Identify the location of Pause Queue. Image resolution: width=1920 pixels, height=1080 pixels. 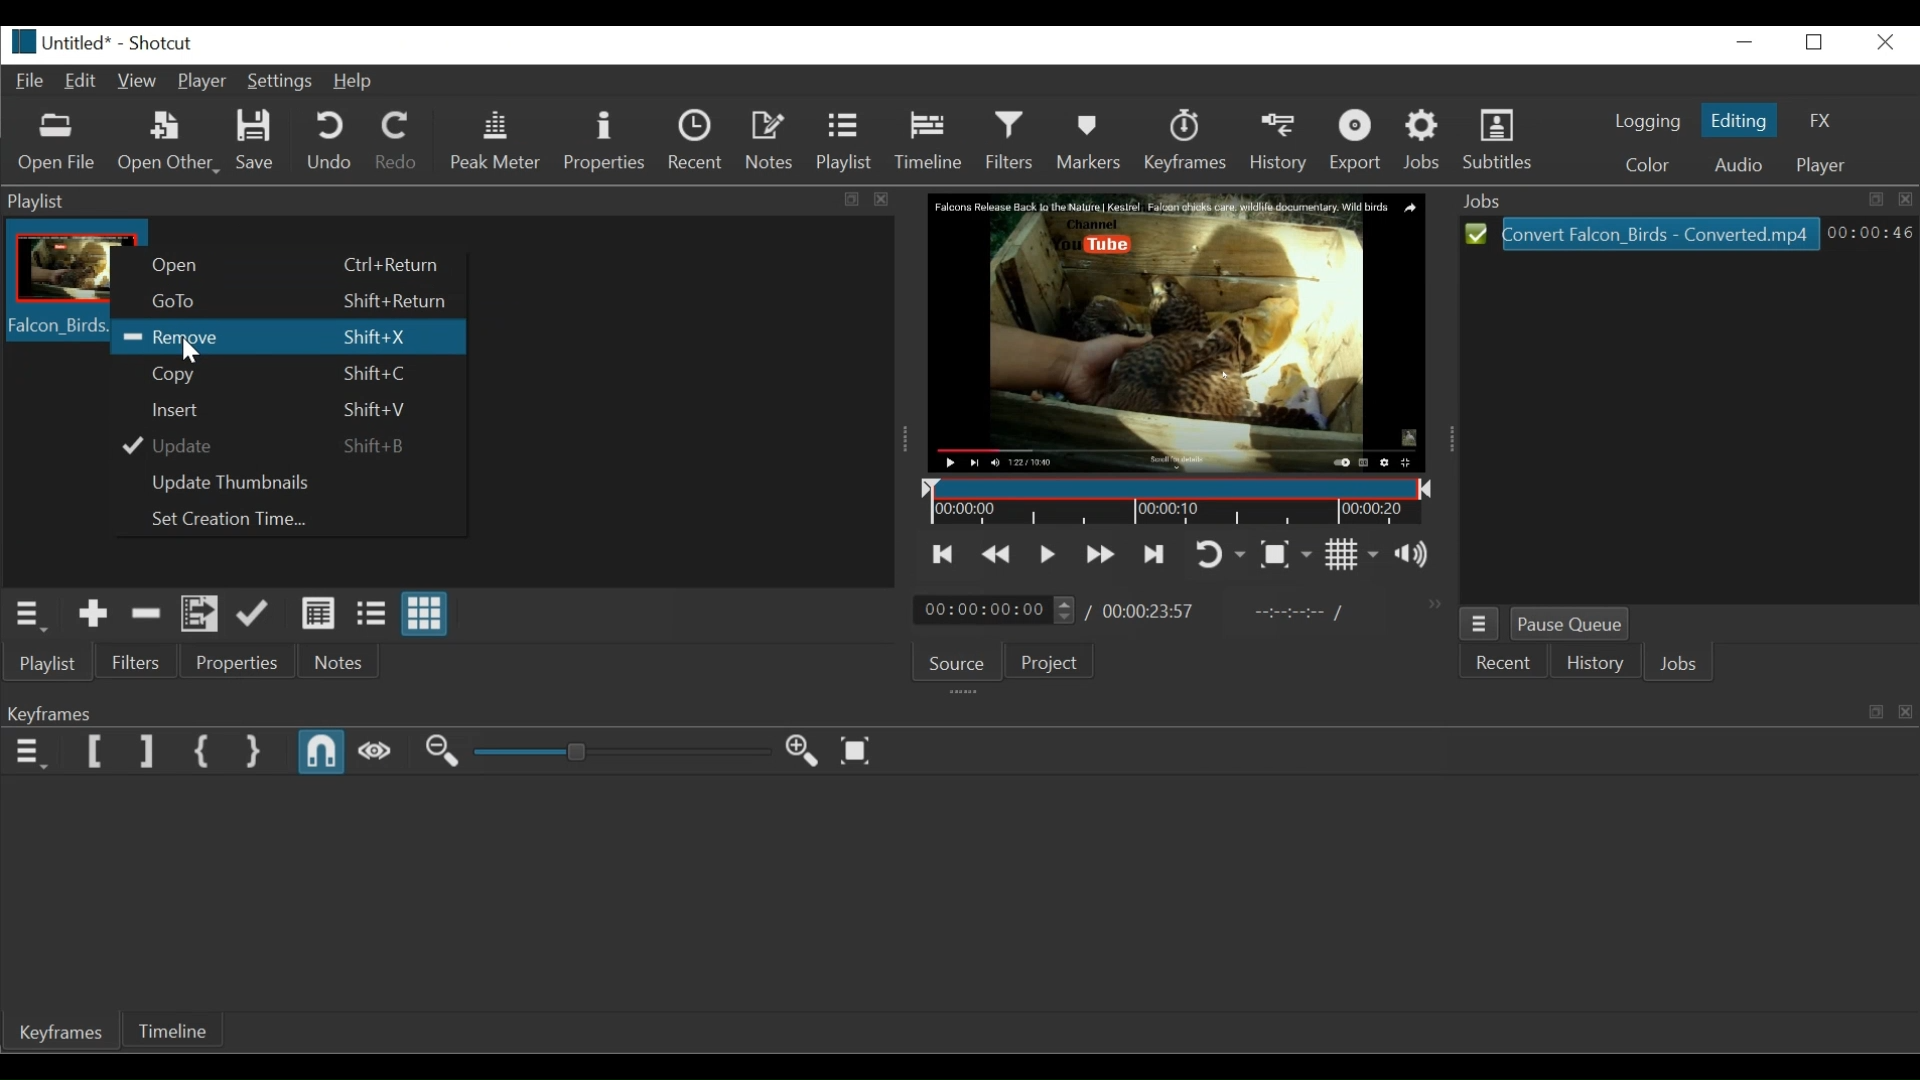
(1573, 622).